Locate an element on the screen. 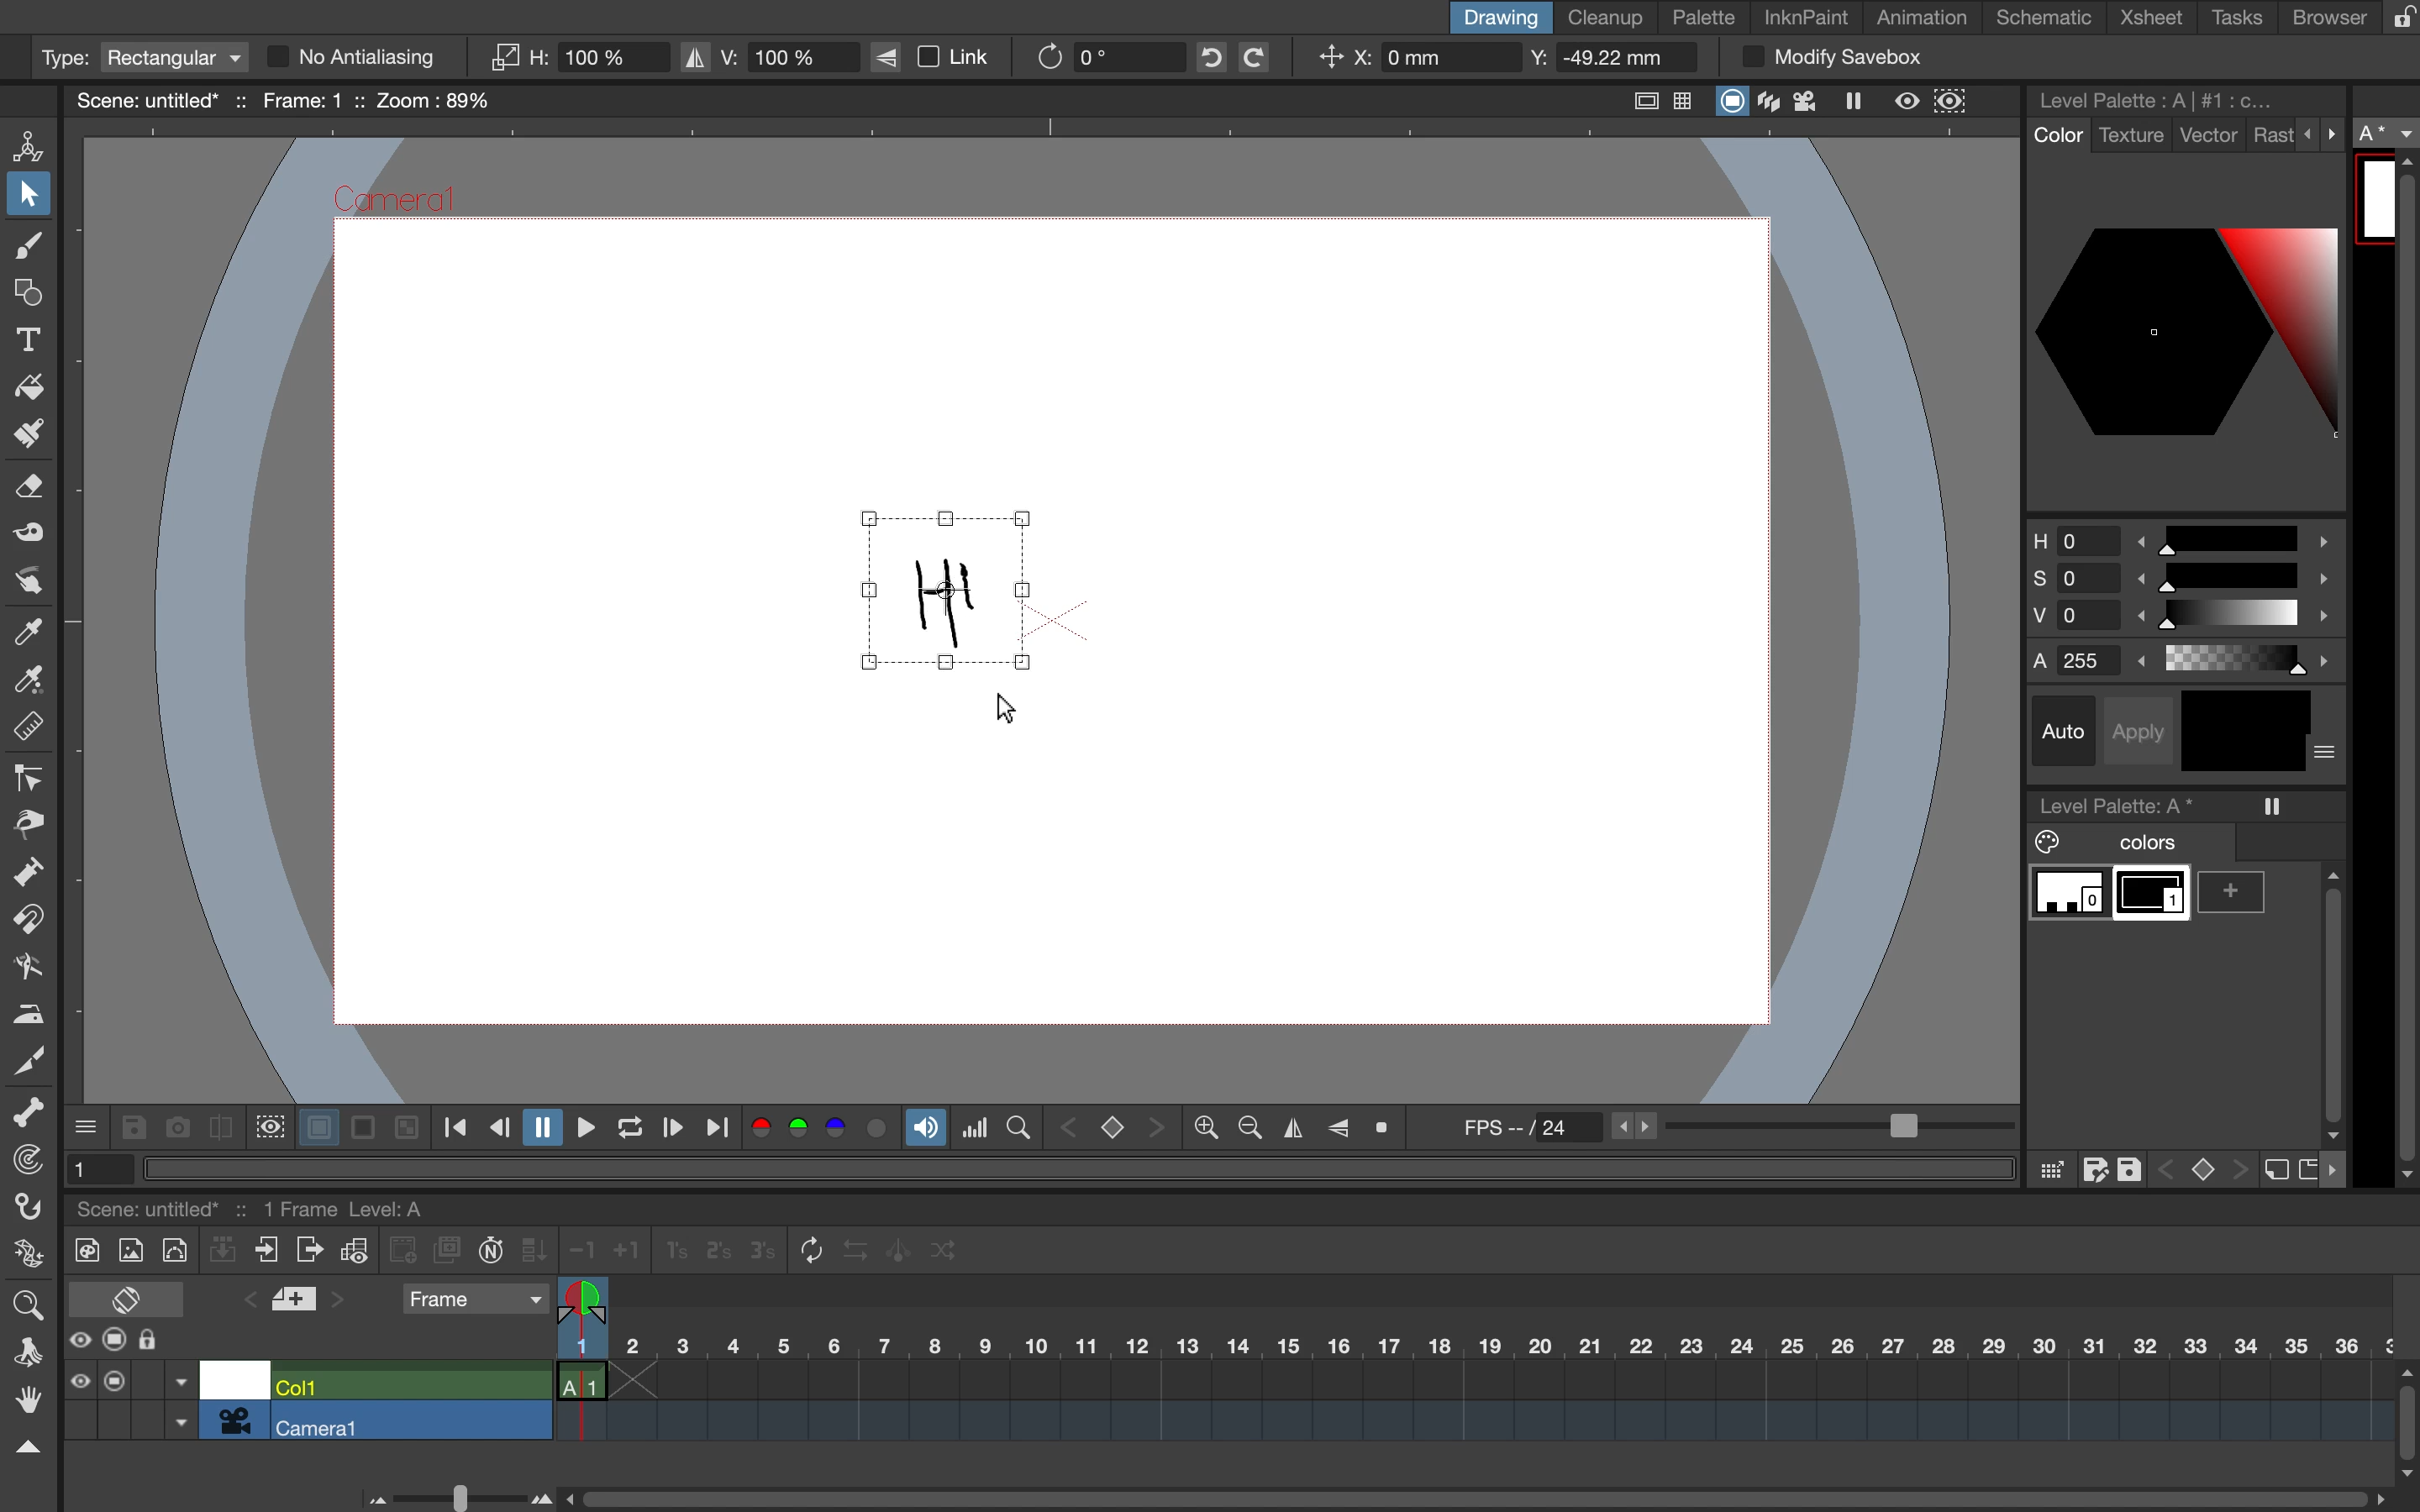  switch between keys is located at coordinates (2201, 1167).